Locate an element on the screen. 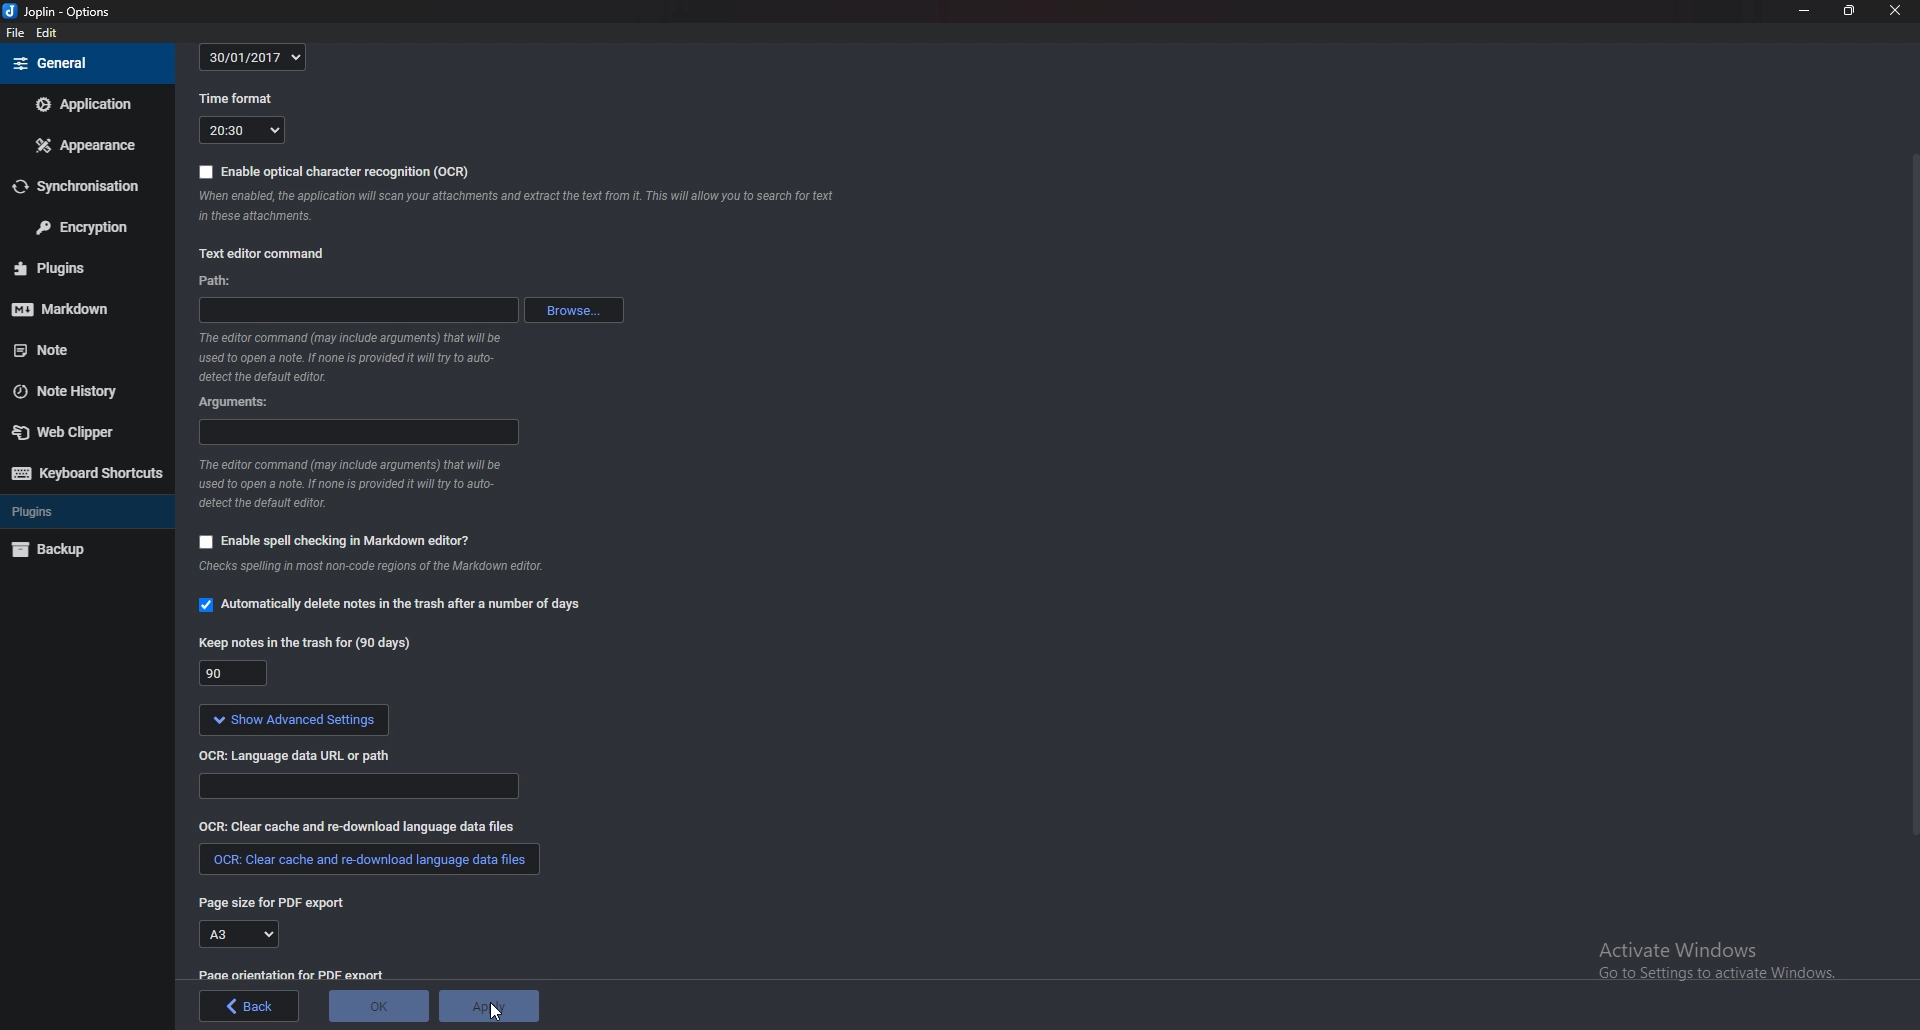 The width and height of the screenshot is (1920, 1030). activate windows is located at coordinates (1721, 959).